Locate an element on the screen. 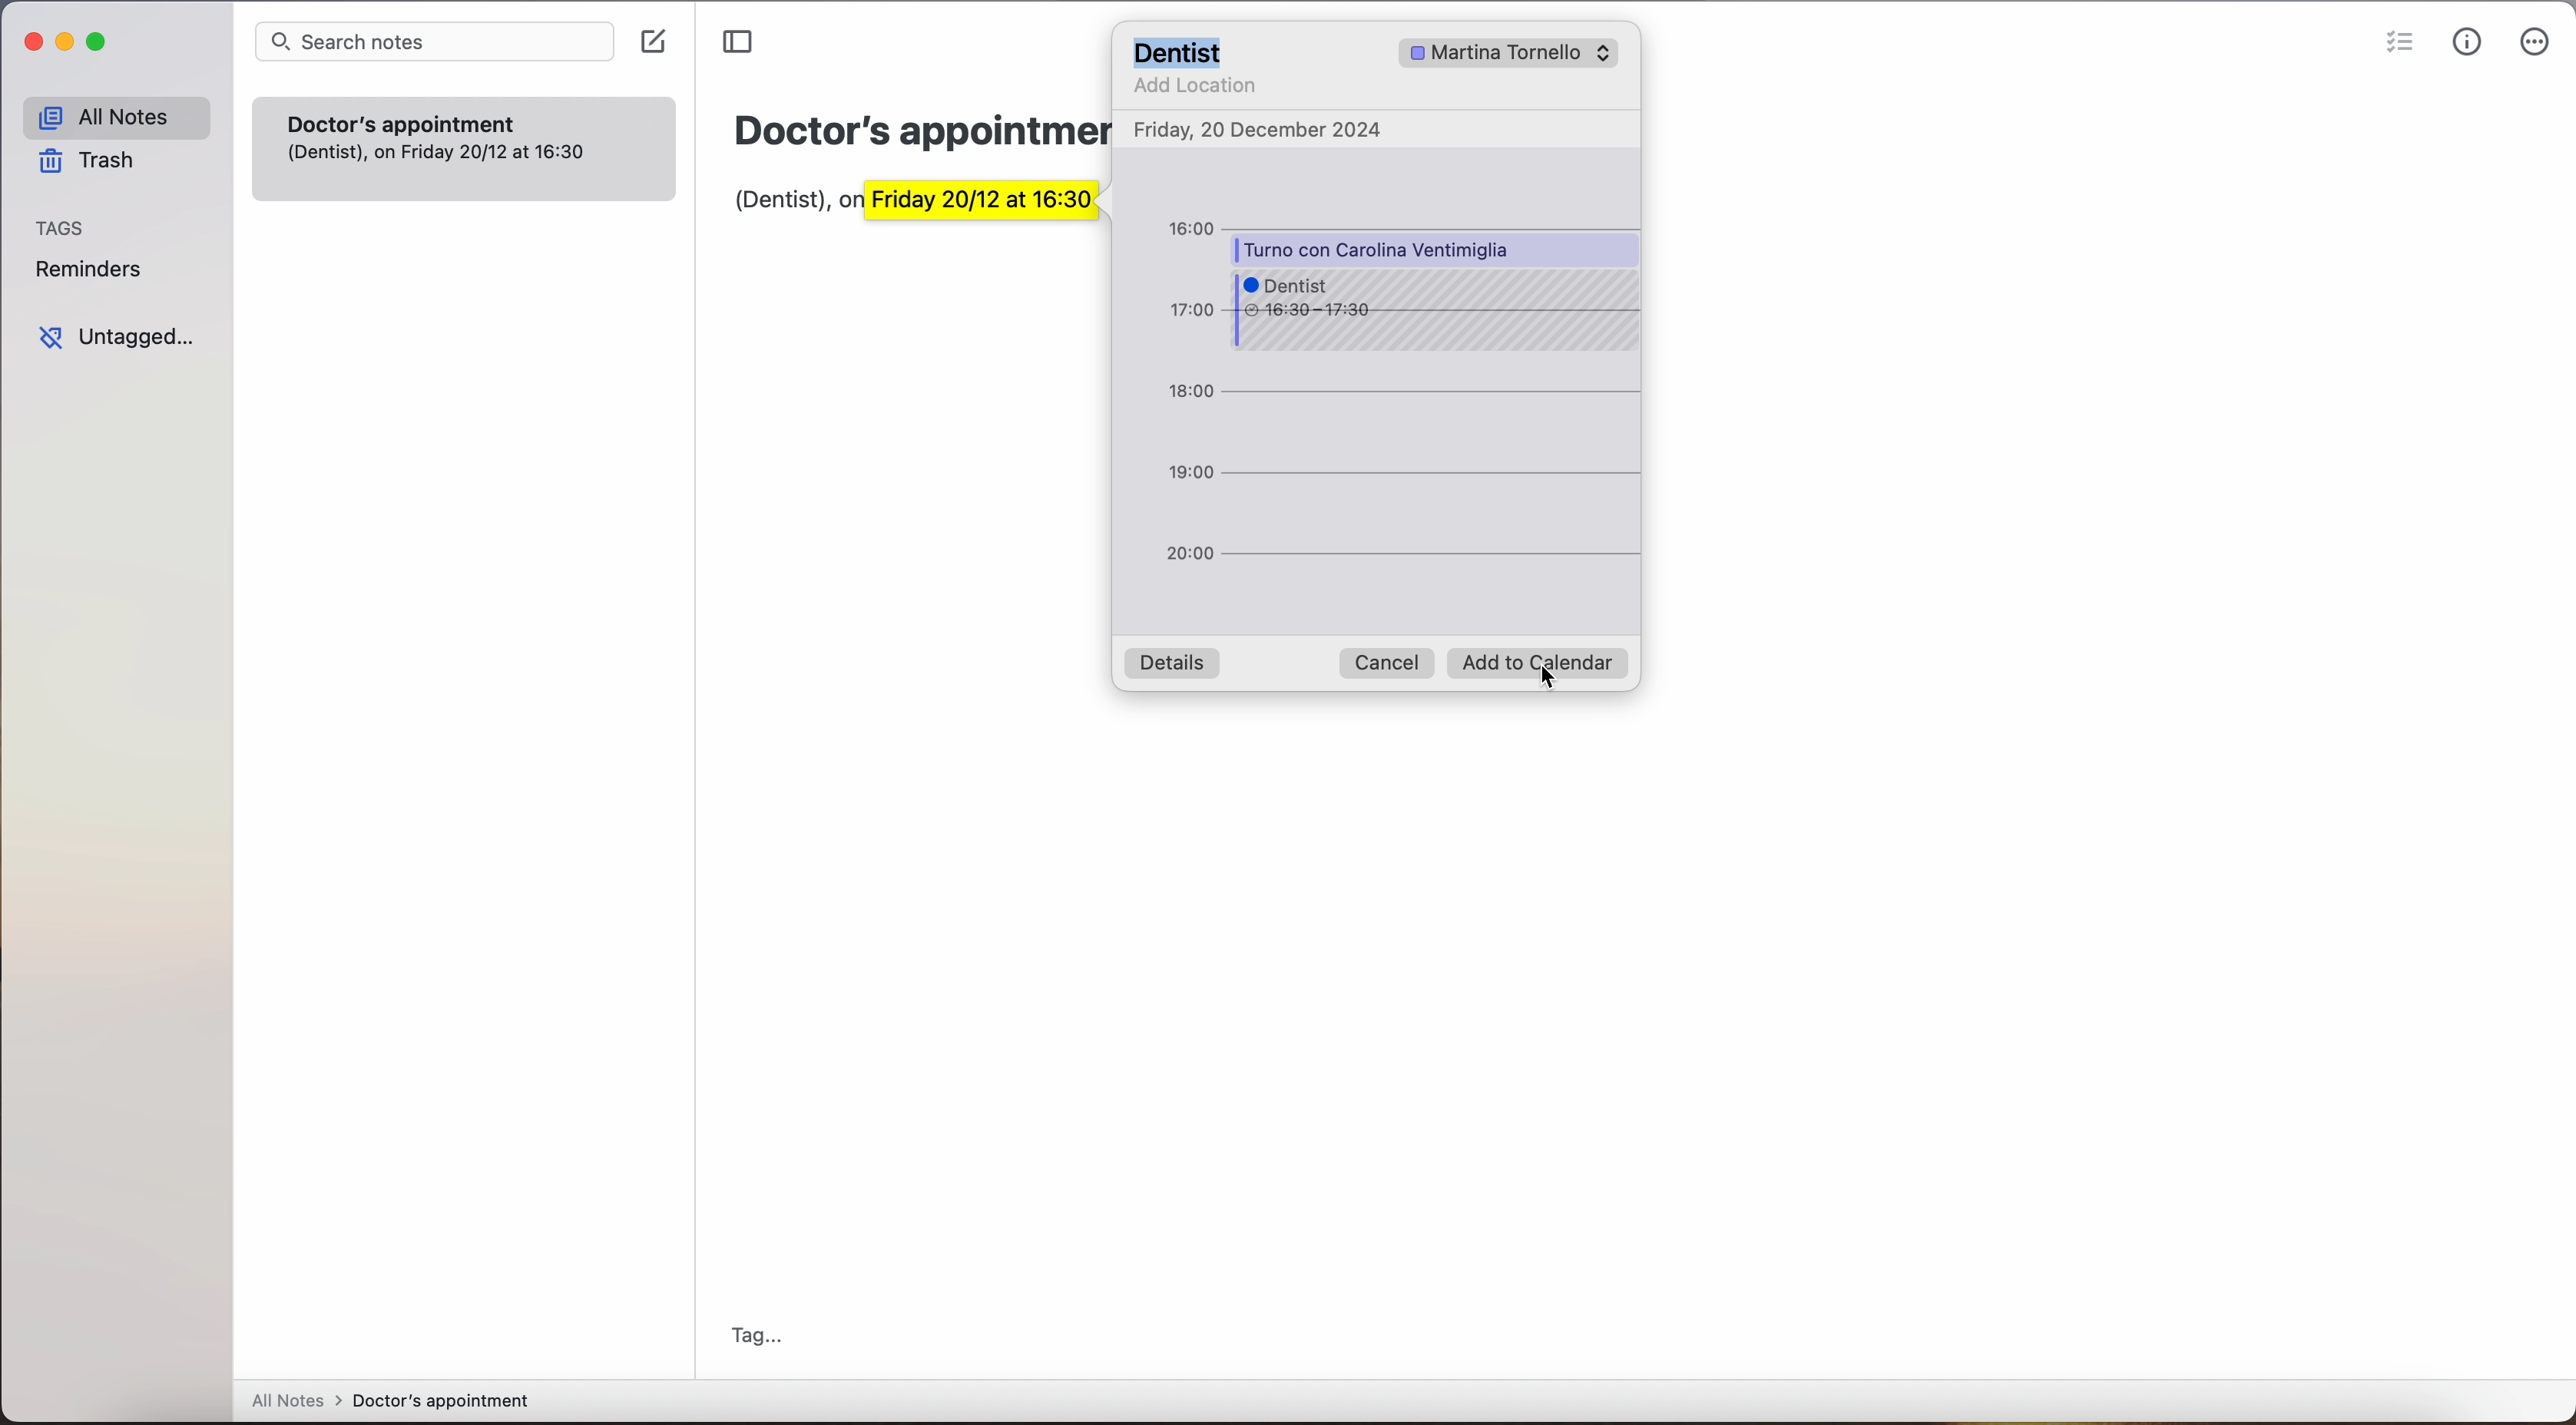  Details is located at coordinates (1172, 664).